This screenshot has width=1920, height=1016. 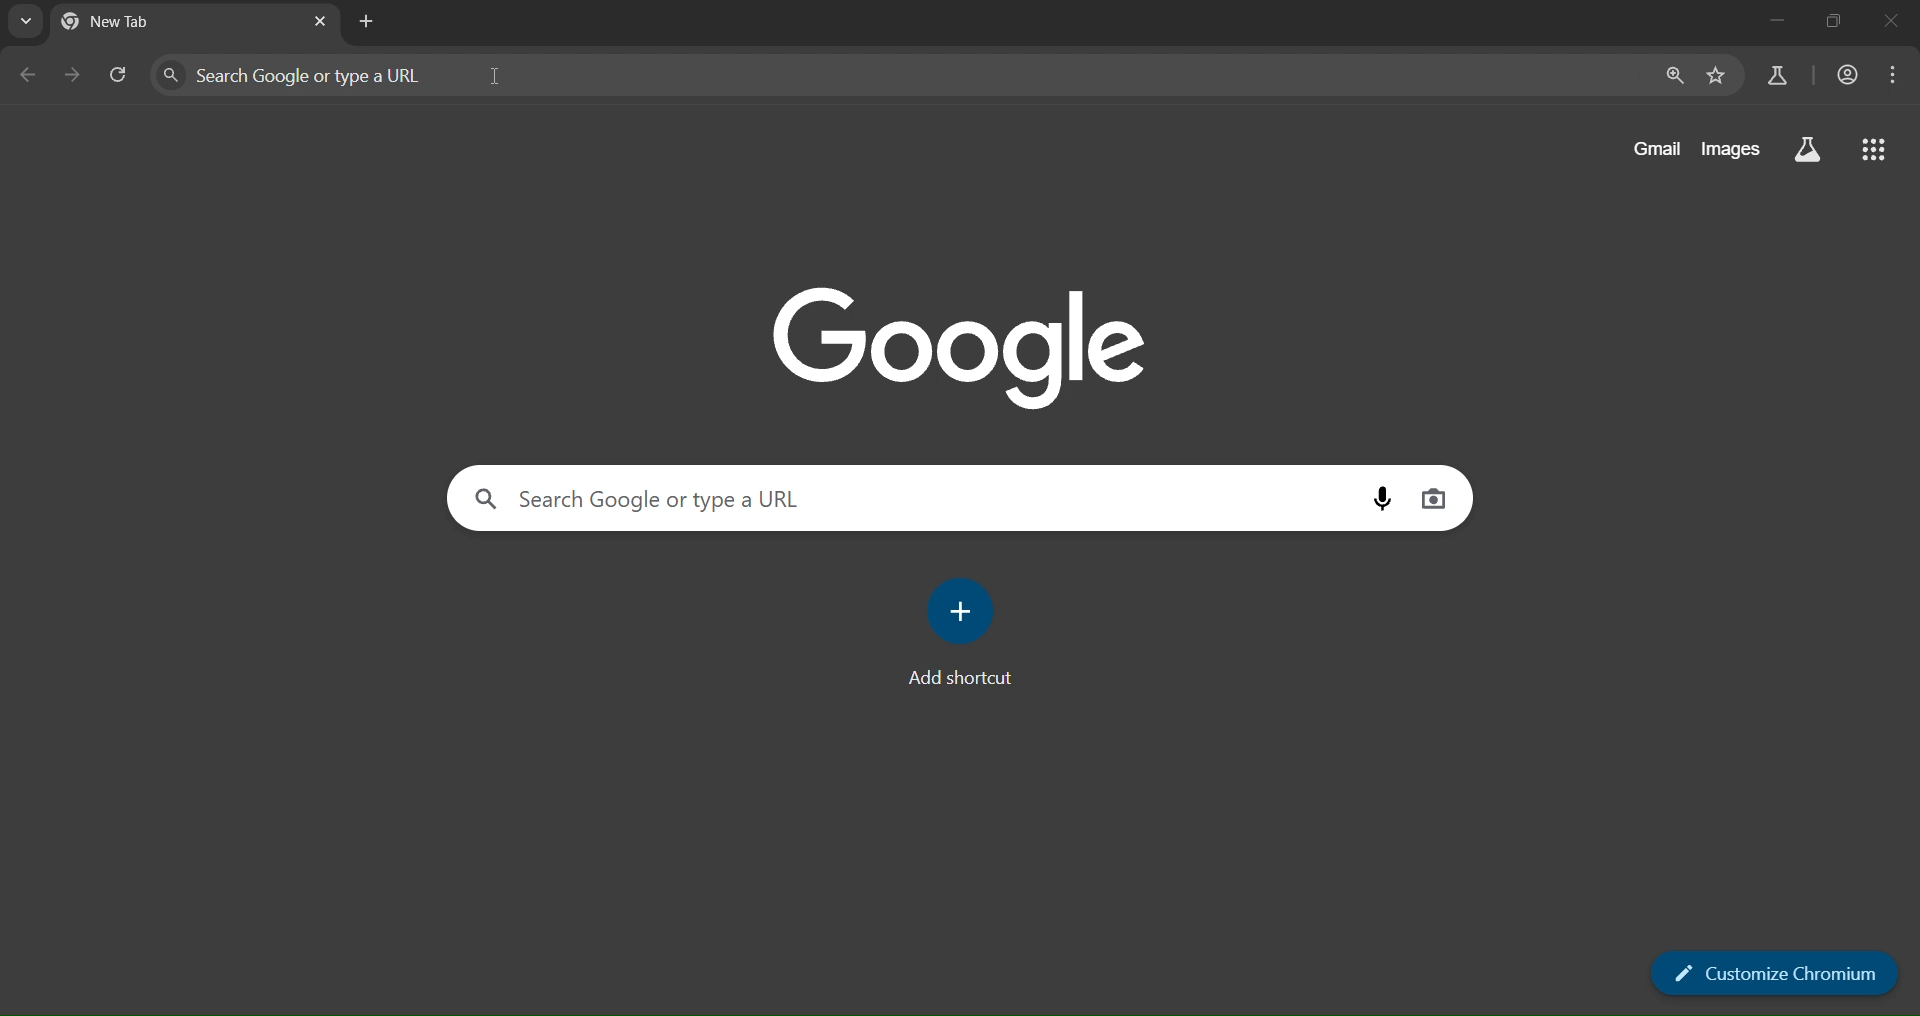 What do you see at coordinates (1806, 153) in the screenshot?
I see `search labs` at bounding box center [1806, 153].